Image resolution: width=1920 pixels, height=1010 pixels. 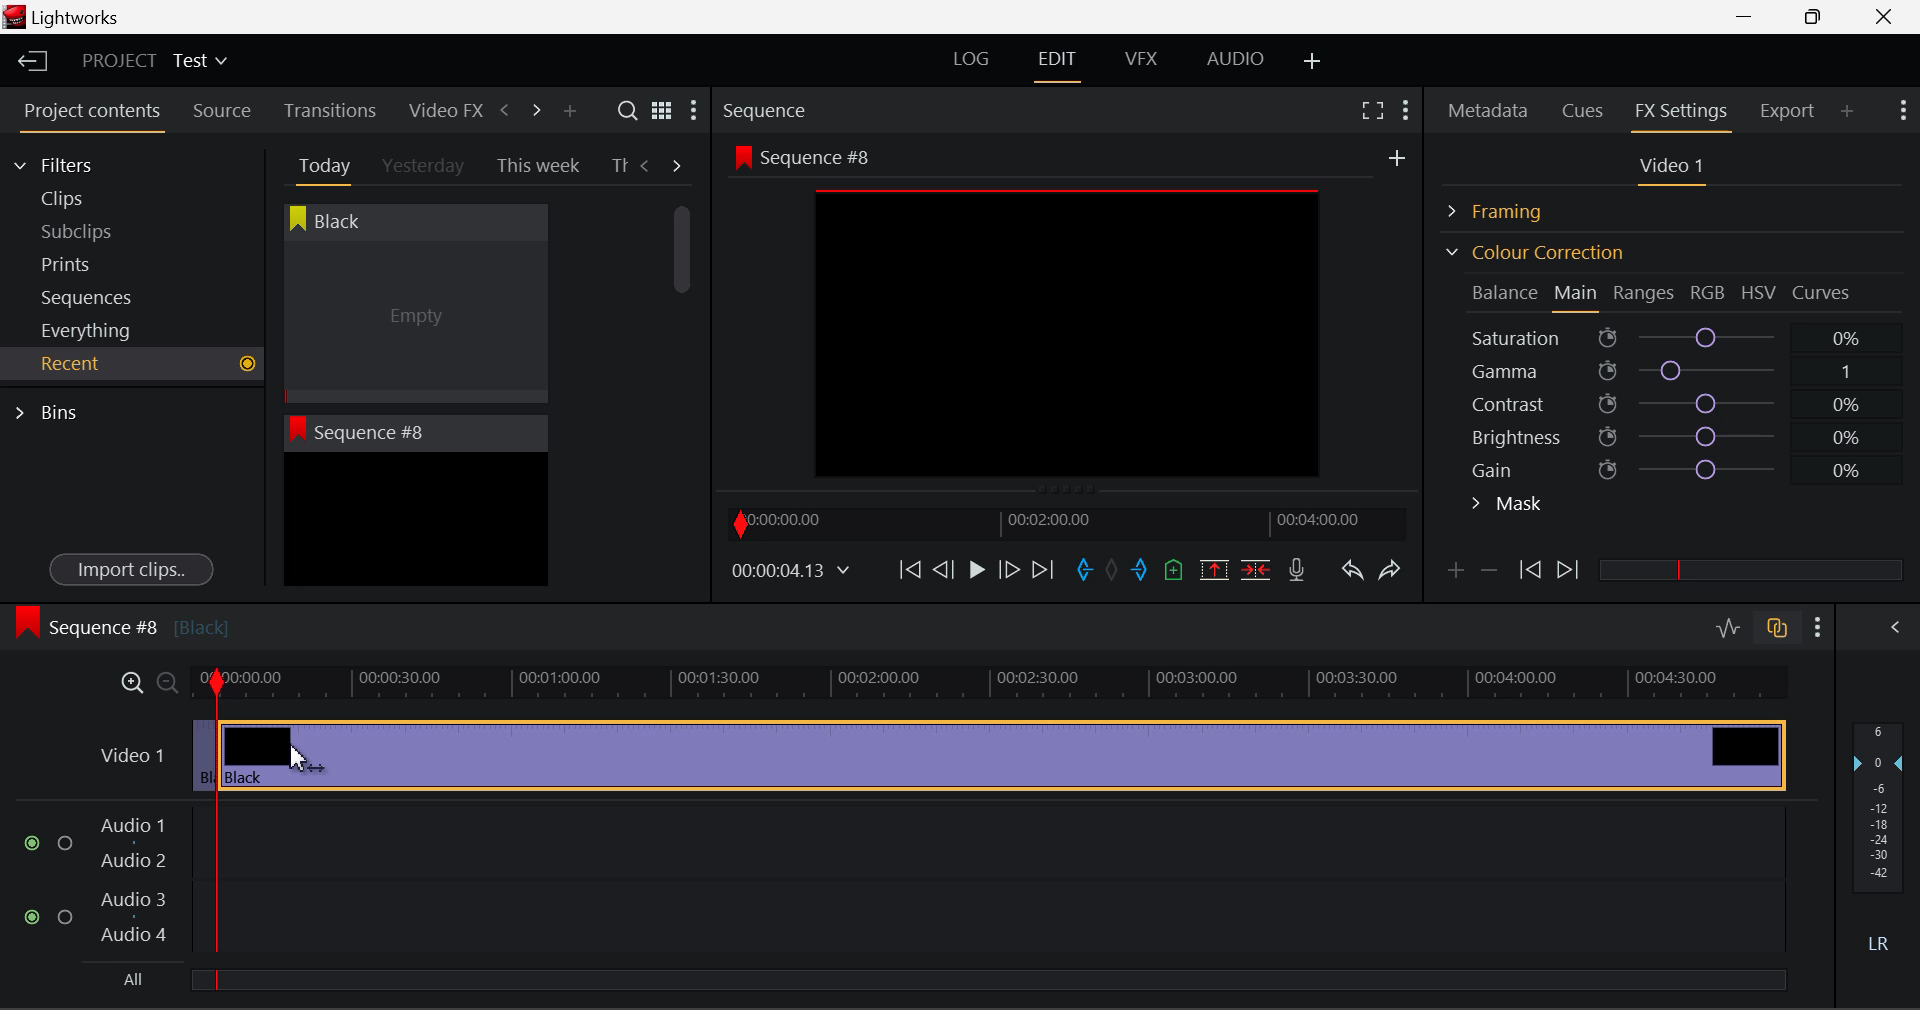 What do you see at coordinates (155, 62) in the screenshot?
I see `Project Title` at bounding box center [155, 62].